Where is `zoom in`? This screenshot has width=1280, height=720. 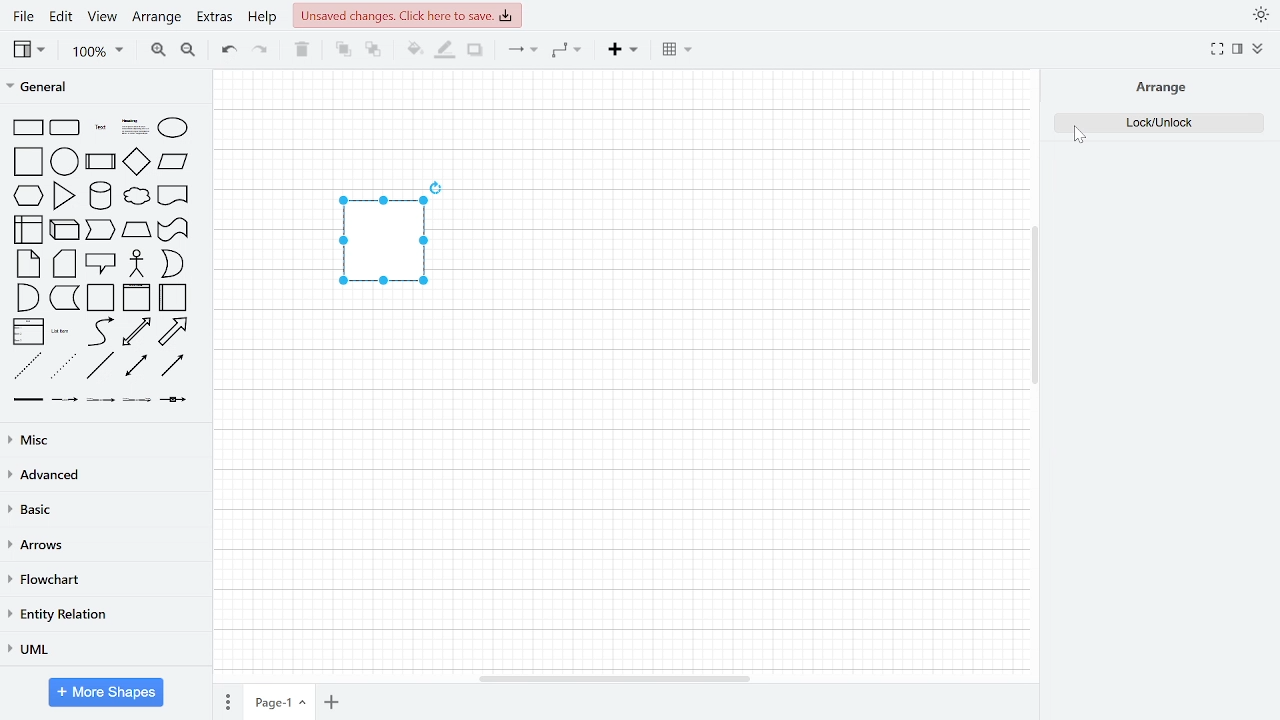 zoom in is located at coordinates (156, 50).